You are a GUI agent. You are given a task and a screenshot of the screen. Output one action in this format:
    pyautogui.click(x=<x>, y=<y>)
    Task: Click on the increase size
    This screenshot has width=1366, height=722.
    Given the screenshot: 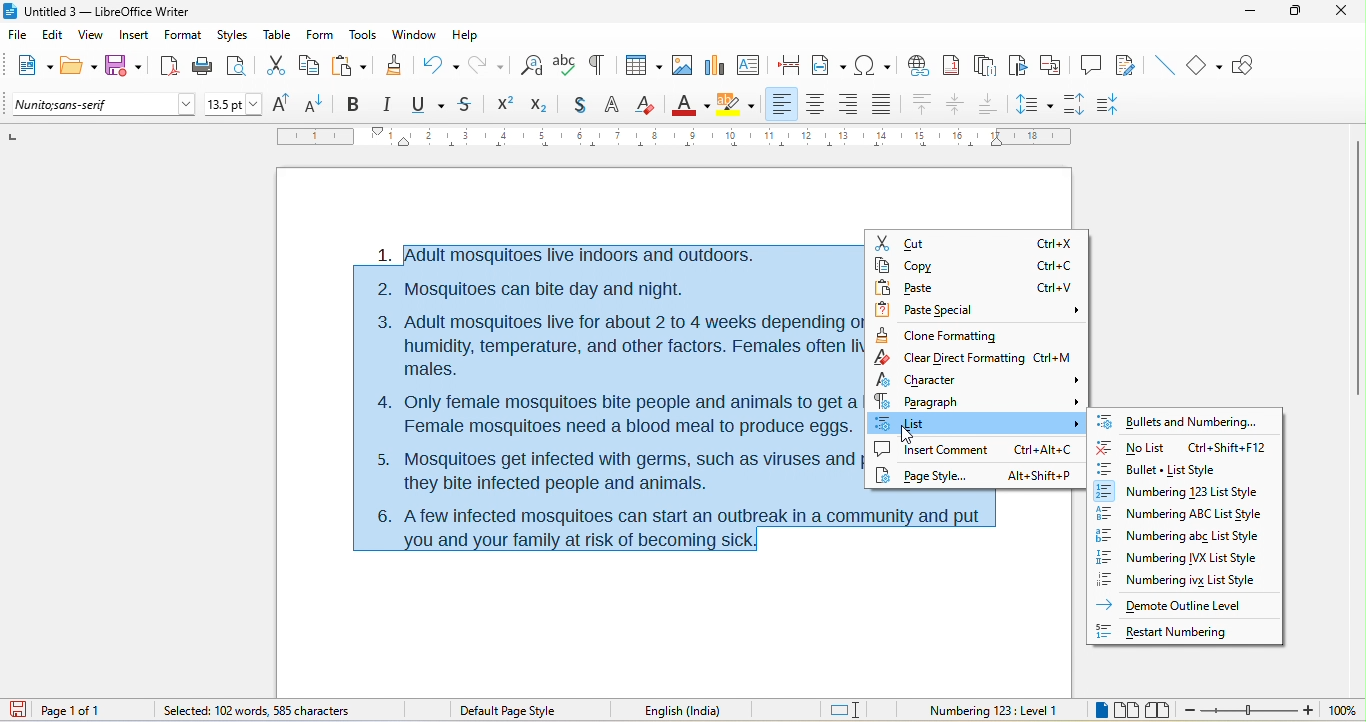 What is the action you would take?
    pyautogui.click(x=285, y=104)
    